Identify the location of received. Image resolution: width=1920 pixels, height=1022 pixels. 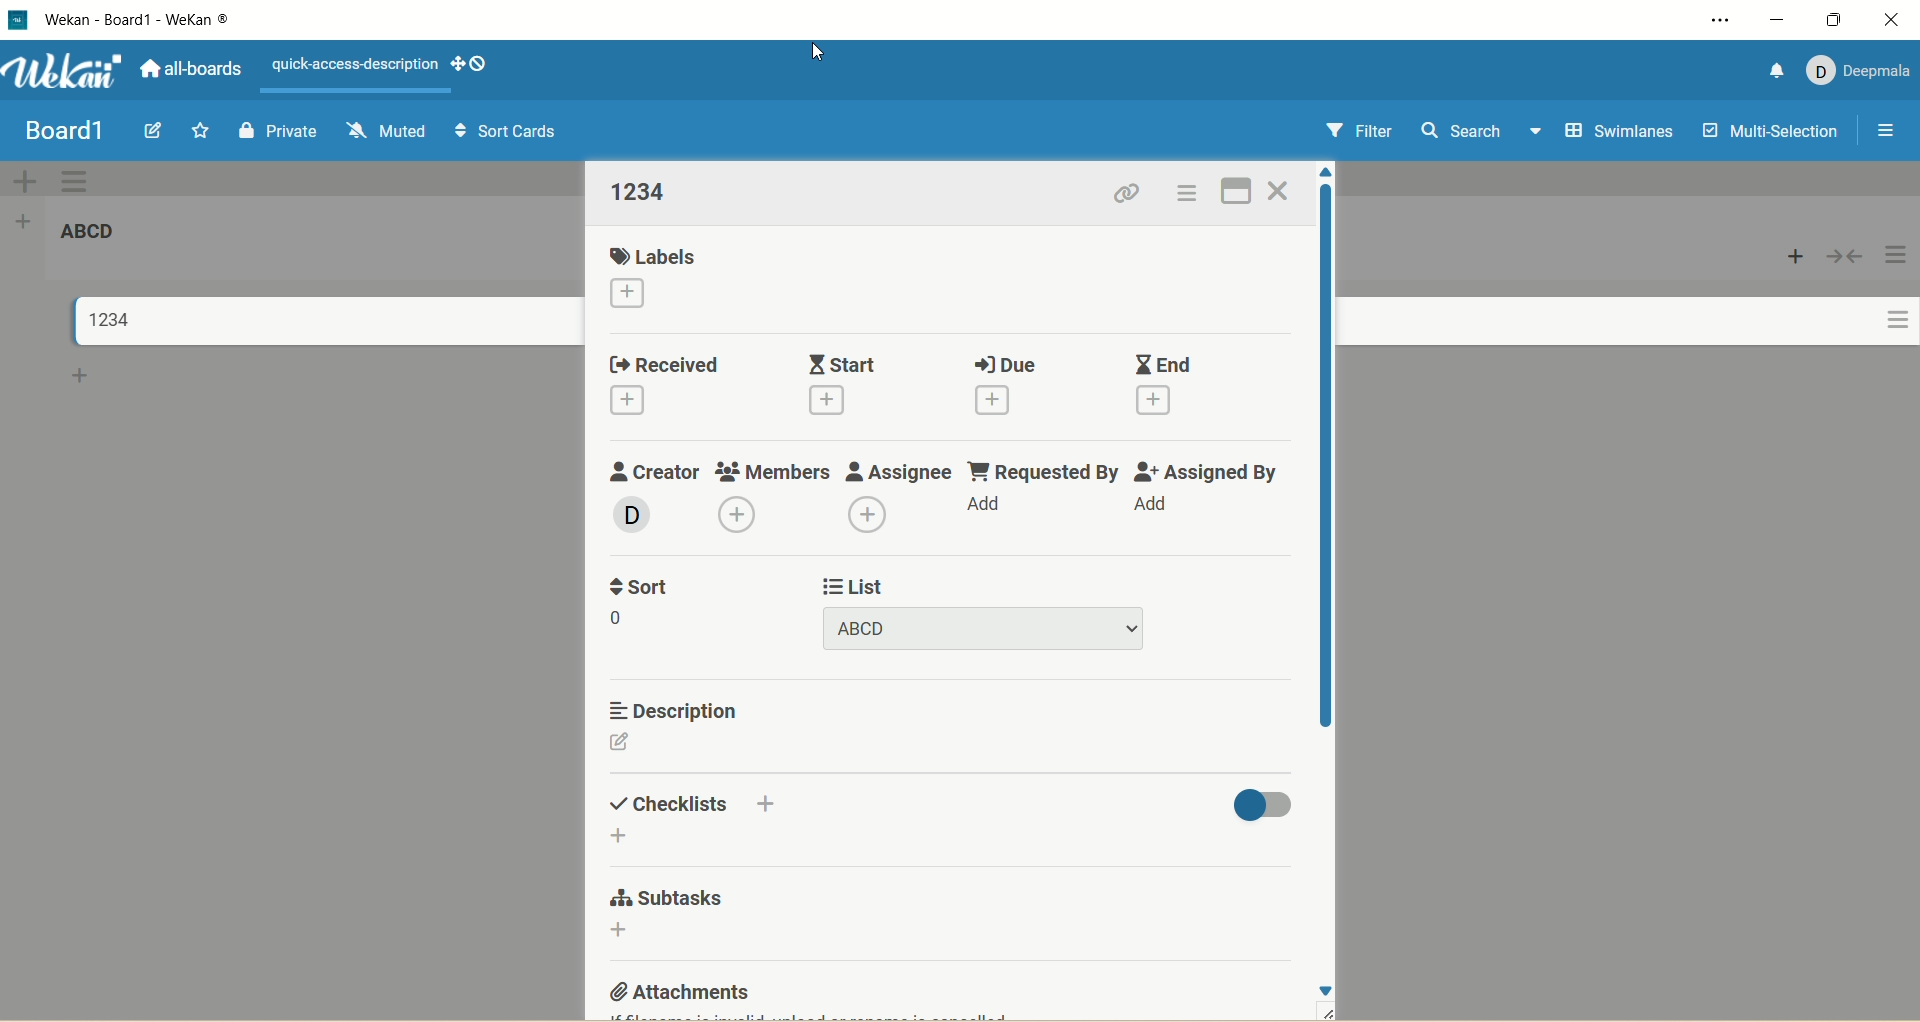
(671, 362).